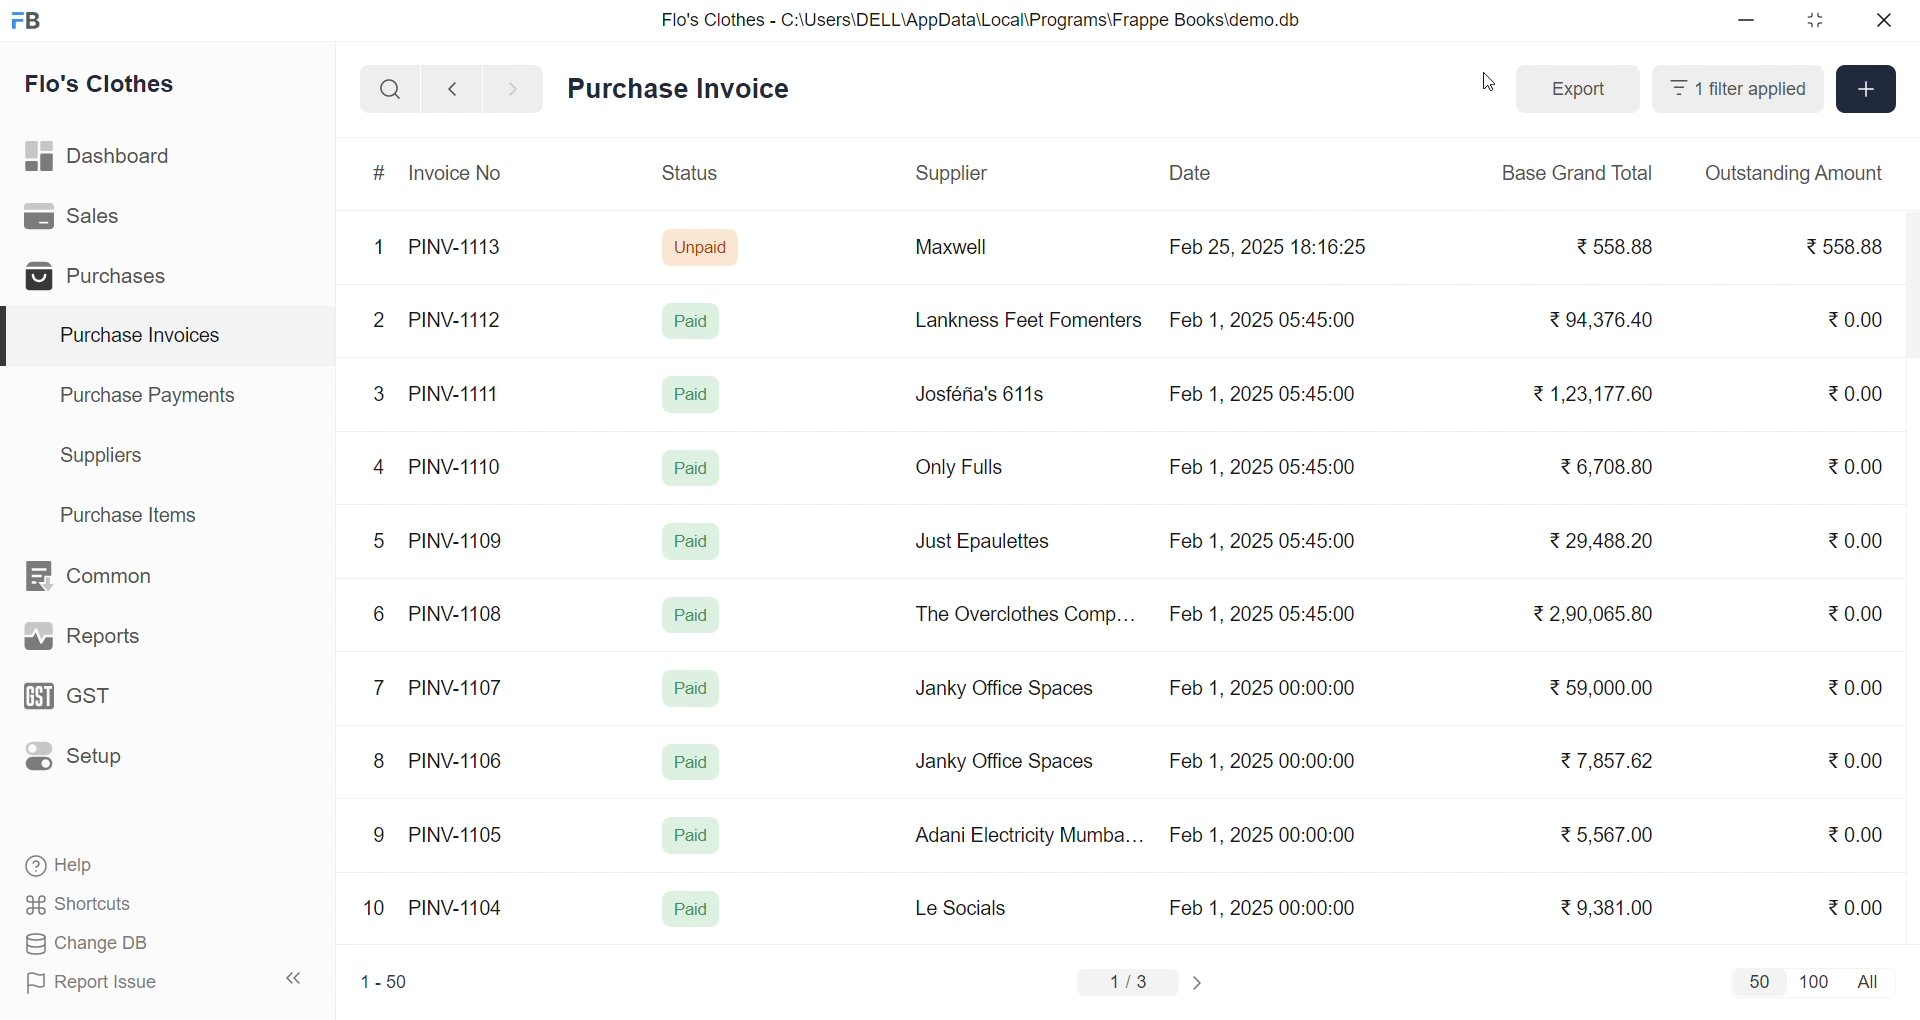 The height and width of the screenshot is (1020, 1920). I want to click on 4, so click(383, 468).